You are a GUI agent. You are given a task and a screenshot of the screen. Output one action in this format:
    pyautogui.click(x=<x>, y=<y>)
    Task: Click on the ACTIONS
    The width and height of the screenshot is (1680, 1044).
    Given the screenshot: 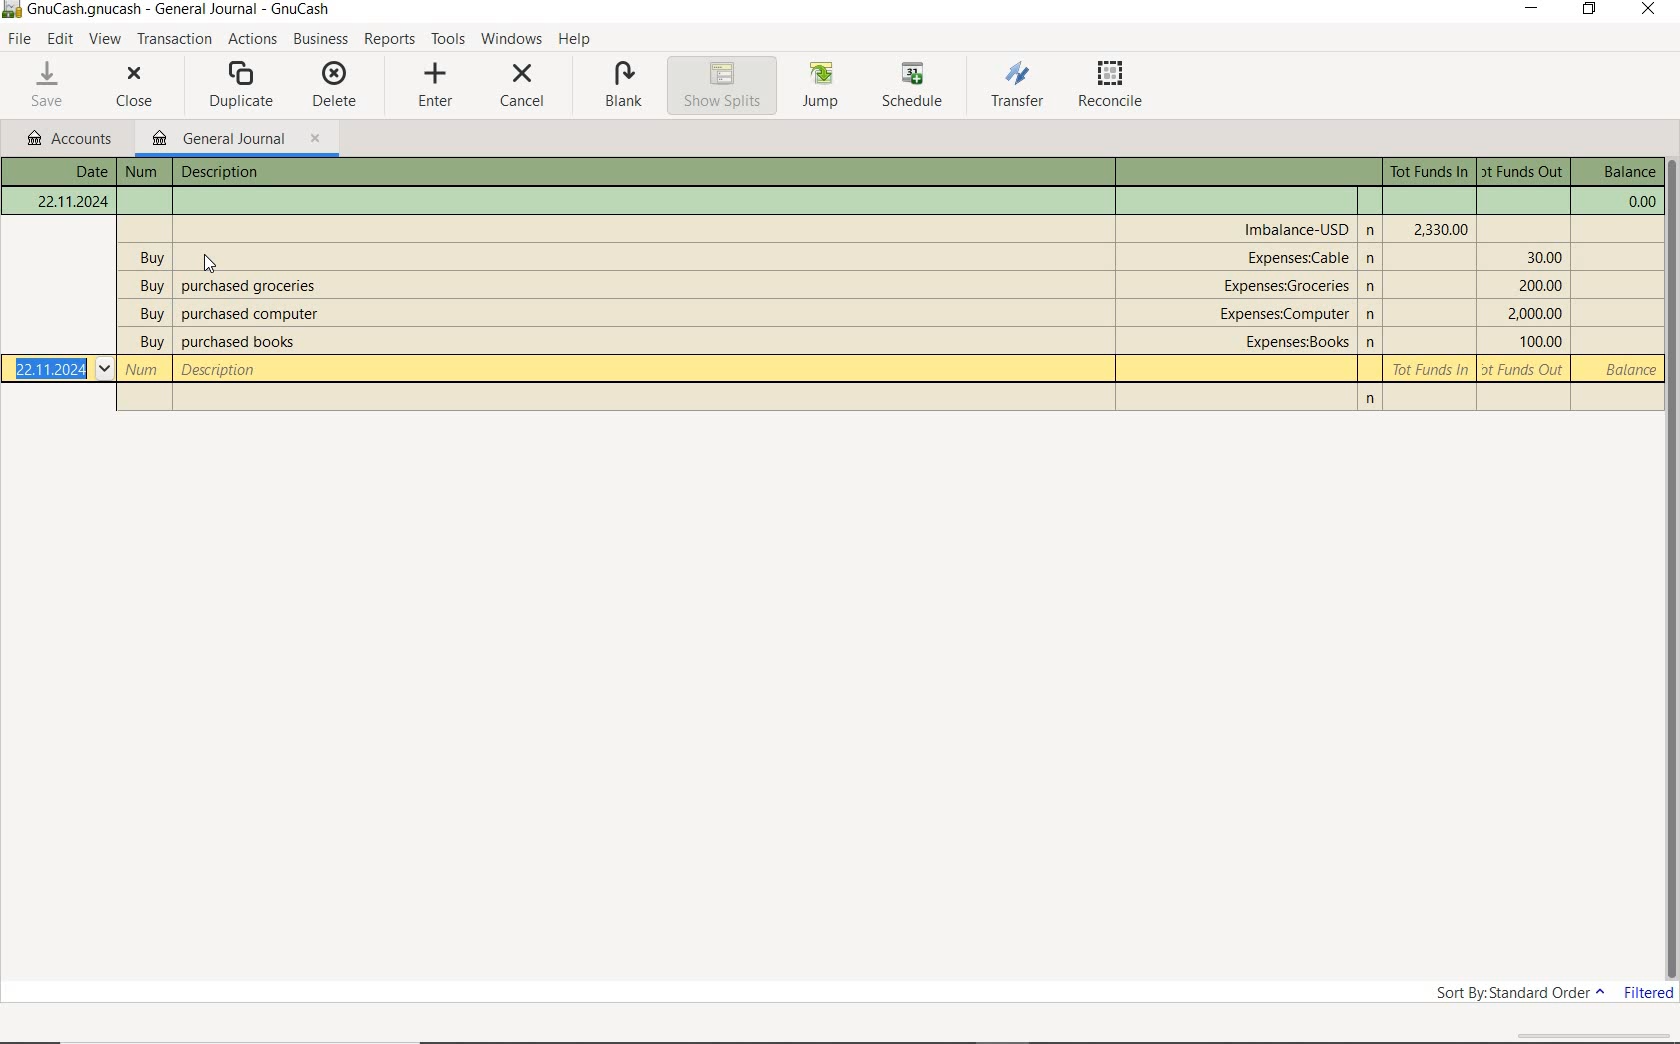 What is the action you would take?
    pyautogui.click(x=253, y=38)
    